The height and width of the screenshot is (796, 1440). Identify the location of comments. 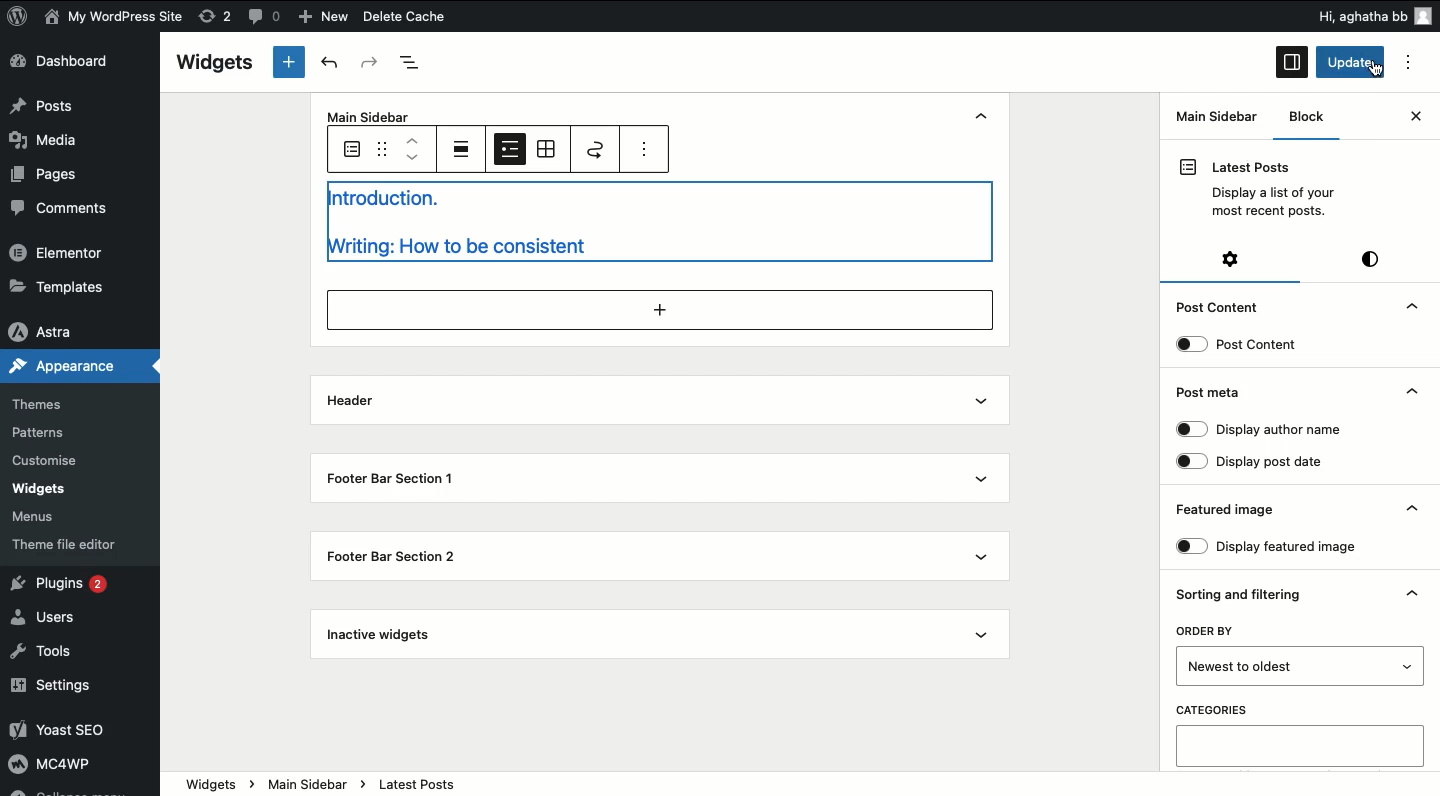
(266, 18).